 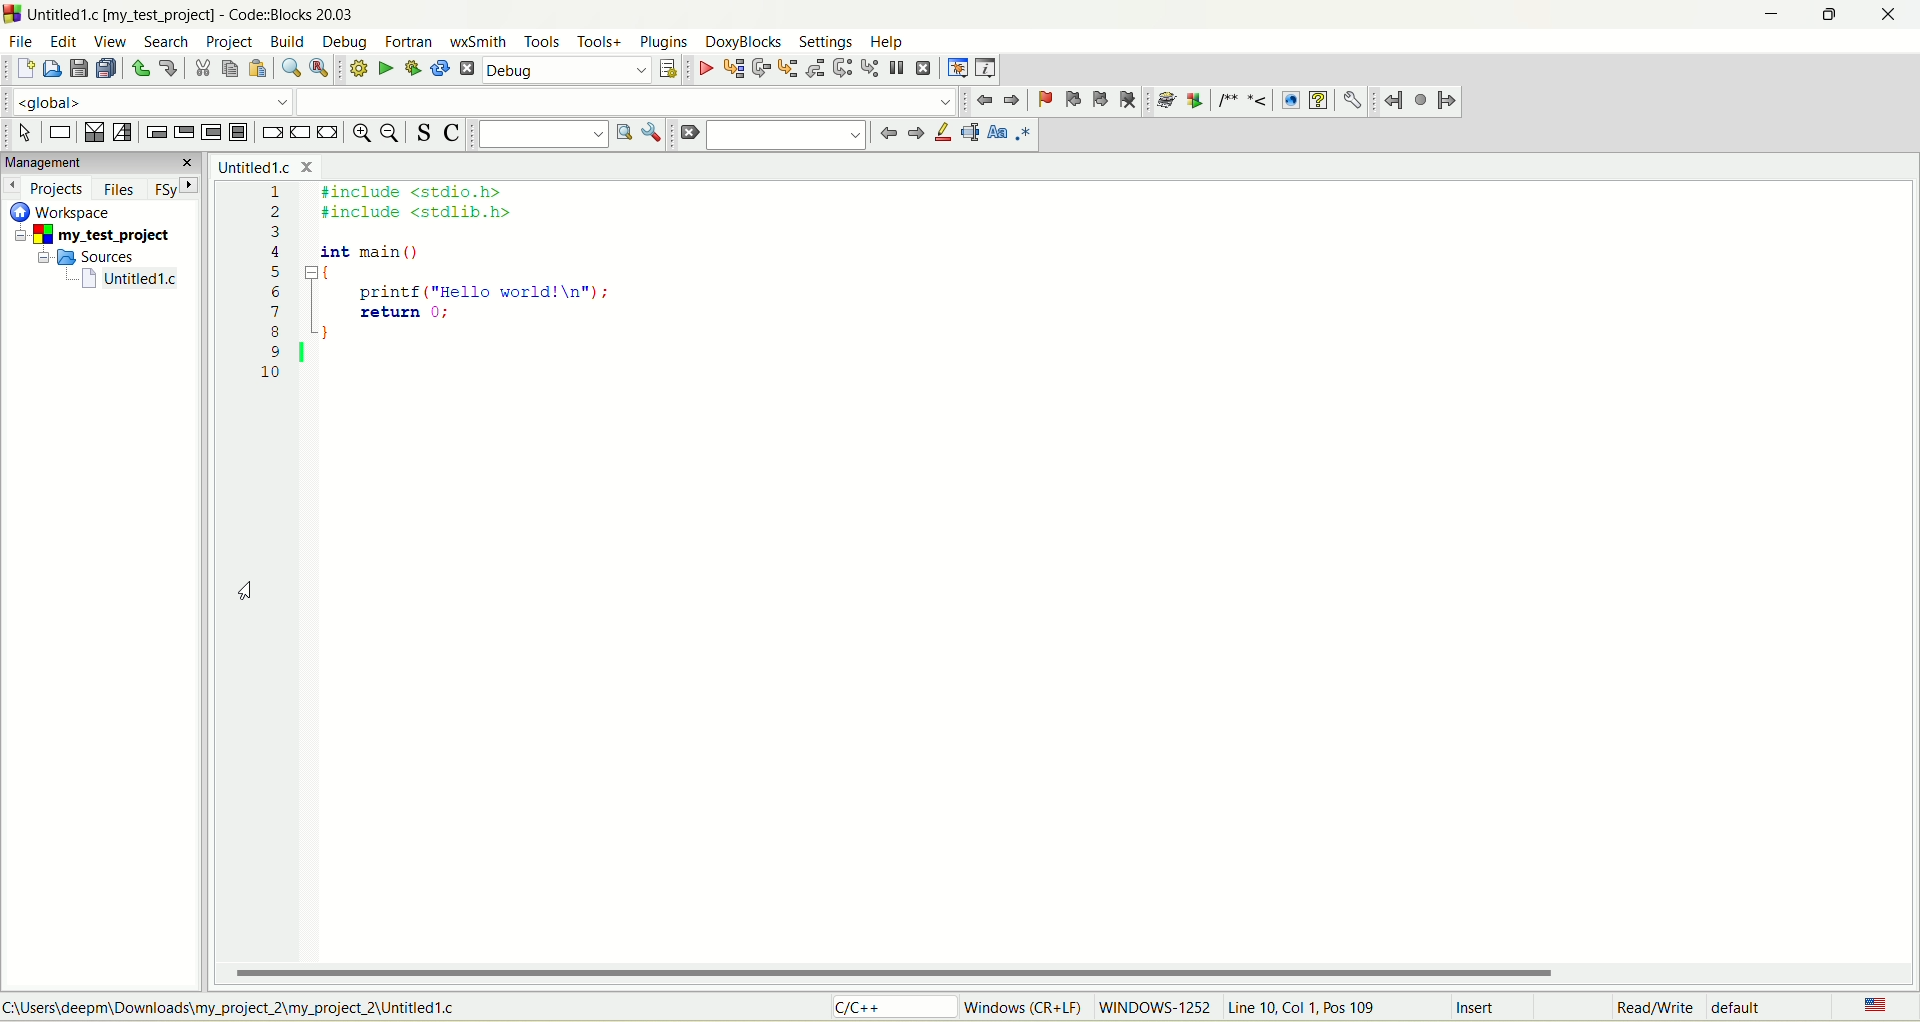 What do you see at coordinates (168, 69) in the screenshot?
I see `redo` at bounding box center [168, 69].